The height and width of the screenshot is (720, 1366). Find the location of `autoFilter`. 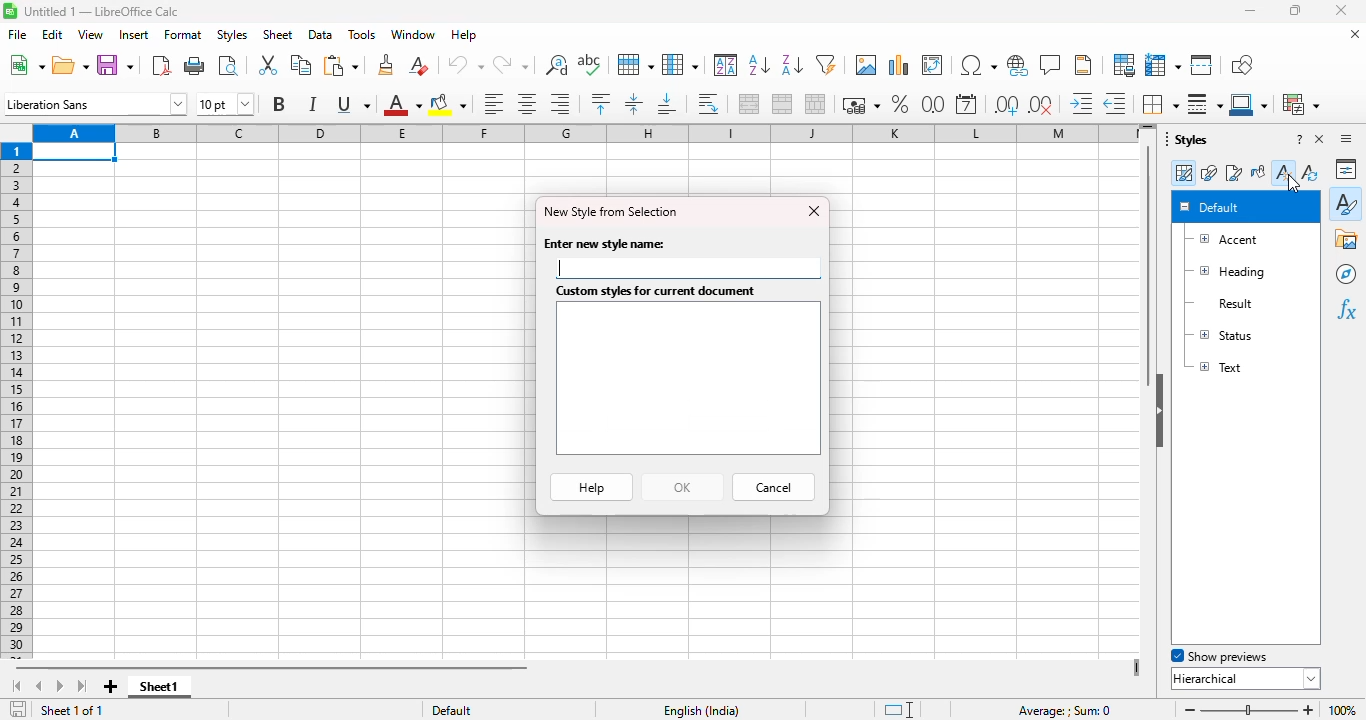

autoFilter is located at coordinates (826, 64).